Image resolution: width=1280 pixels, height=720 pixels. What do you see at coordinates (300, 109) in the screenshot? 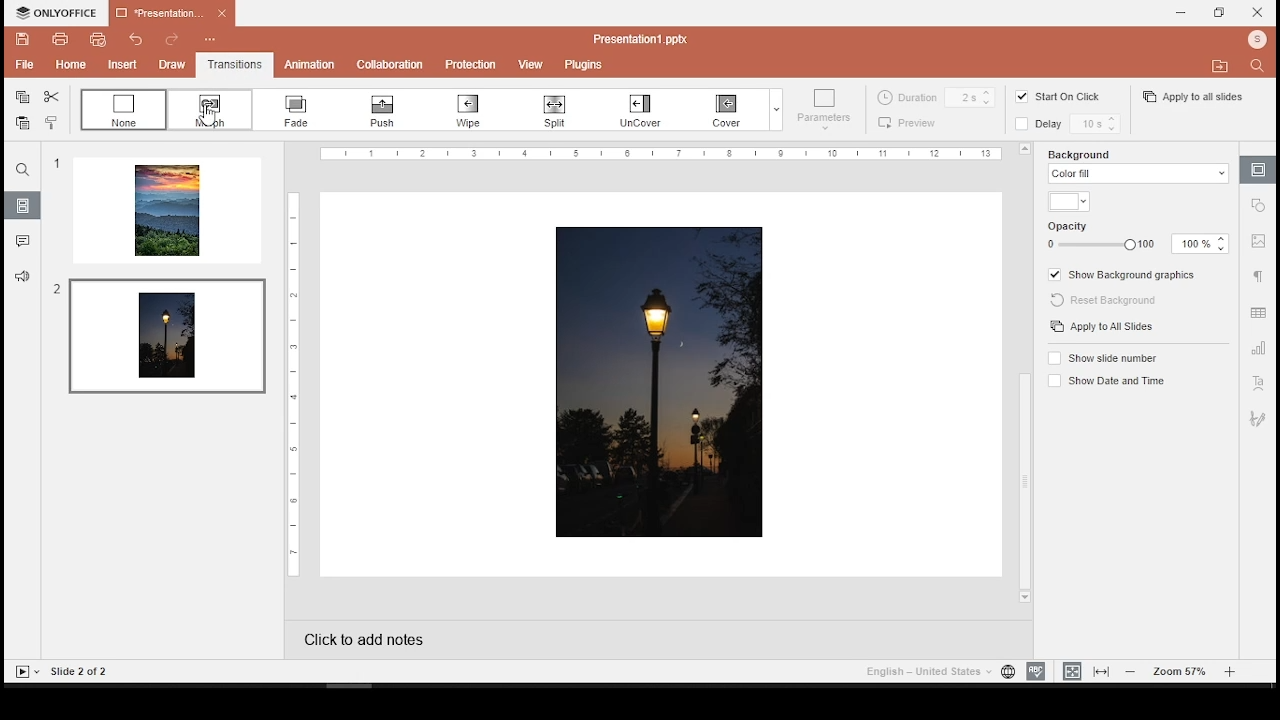
I see `font size` at bounding box center [300, 109].